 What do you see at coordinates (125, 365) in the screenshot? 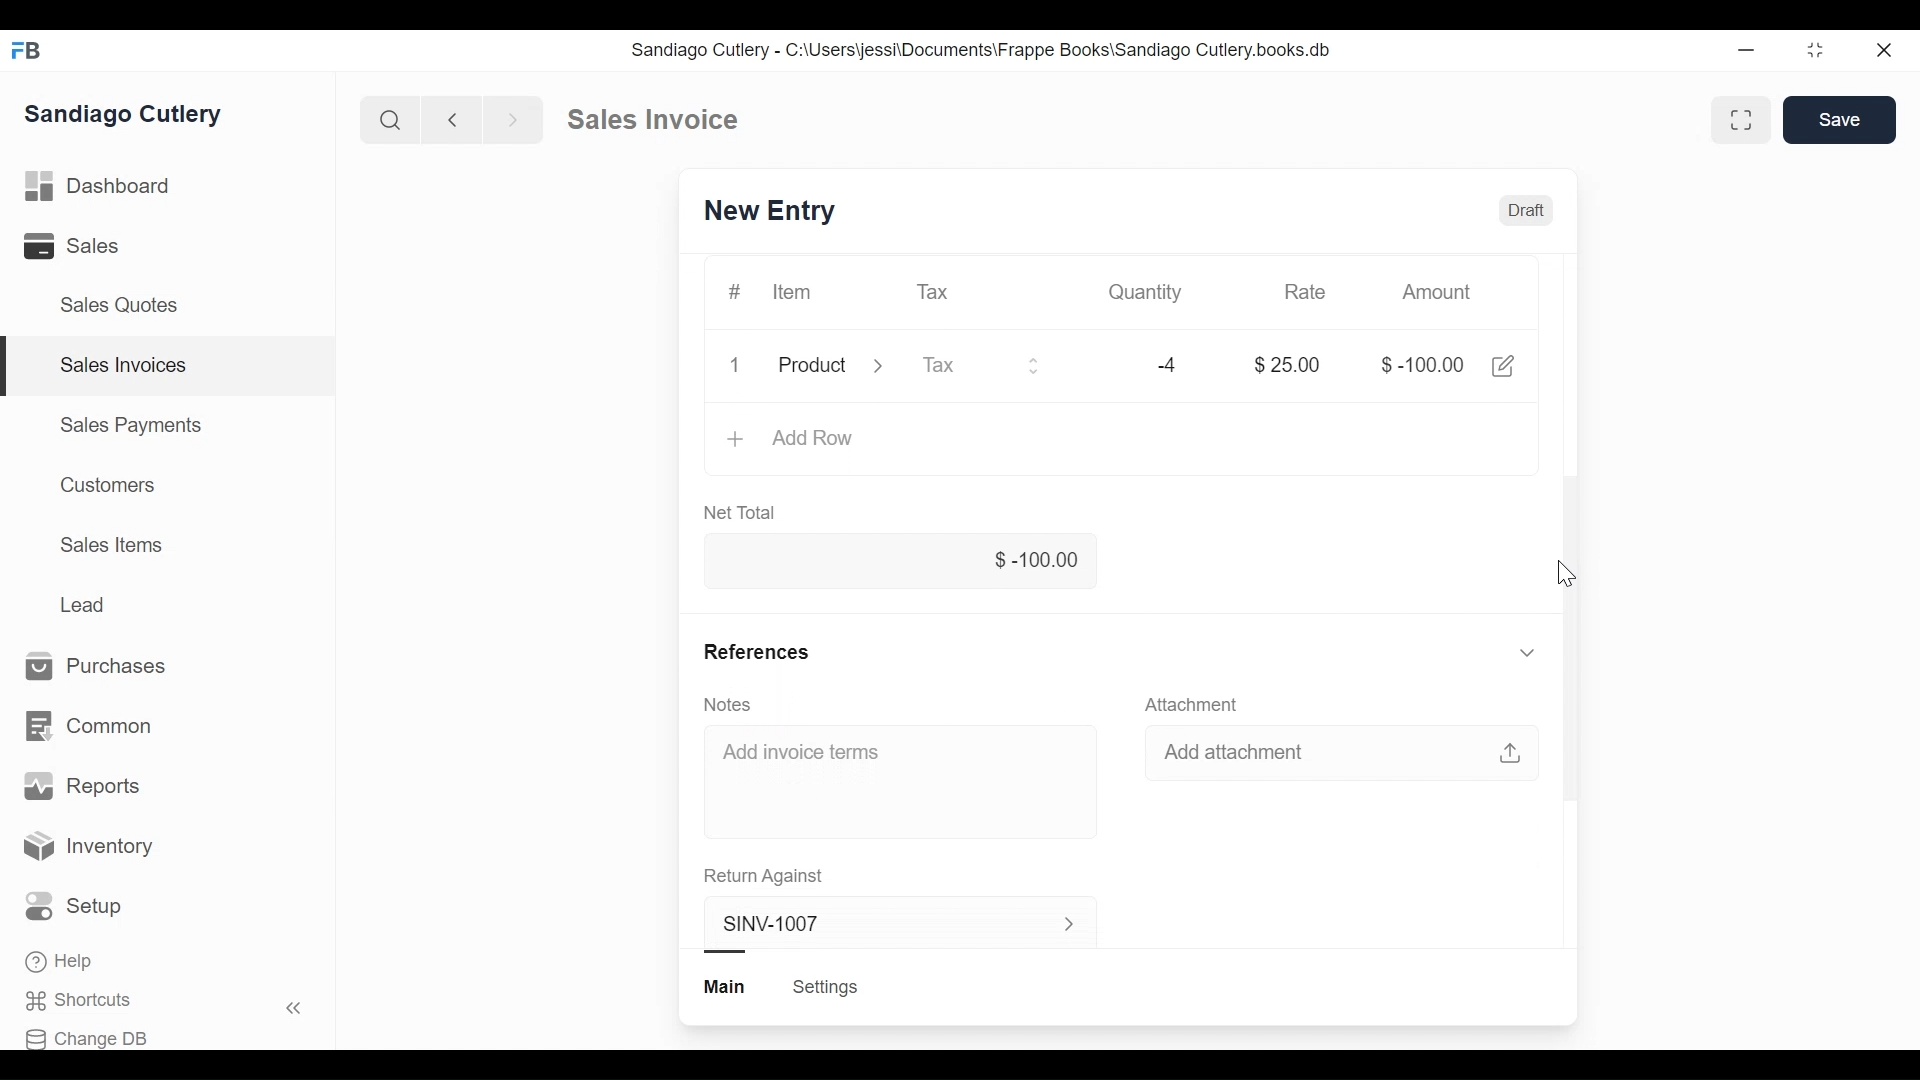
I see `Sales Invoices` at bounding box center [125, 365].